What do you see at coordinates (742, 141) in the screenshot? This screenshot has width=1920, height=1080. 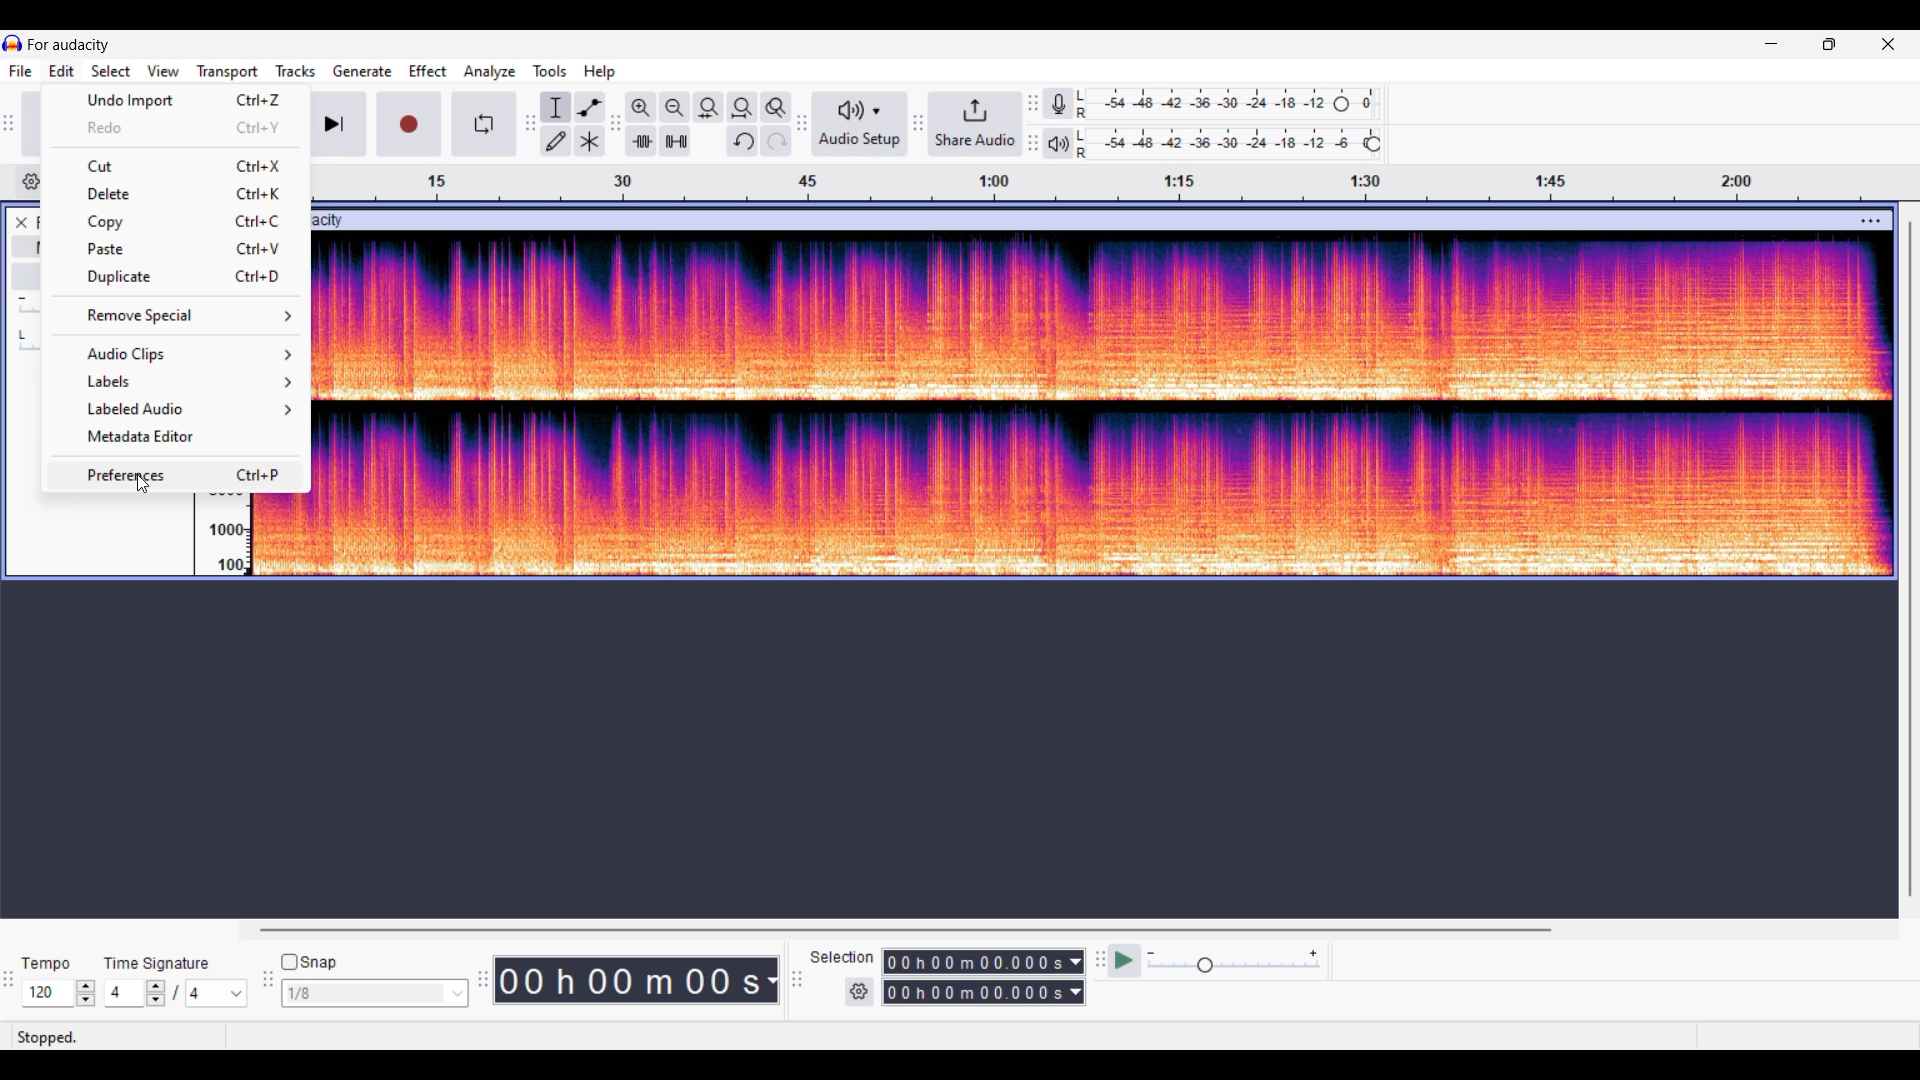 I see `Undo` at bounding box center [742, 141].